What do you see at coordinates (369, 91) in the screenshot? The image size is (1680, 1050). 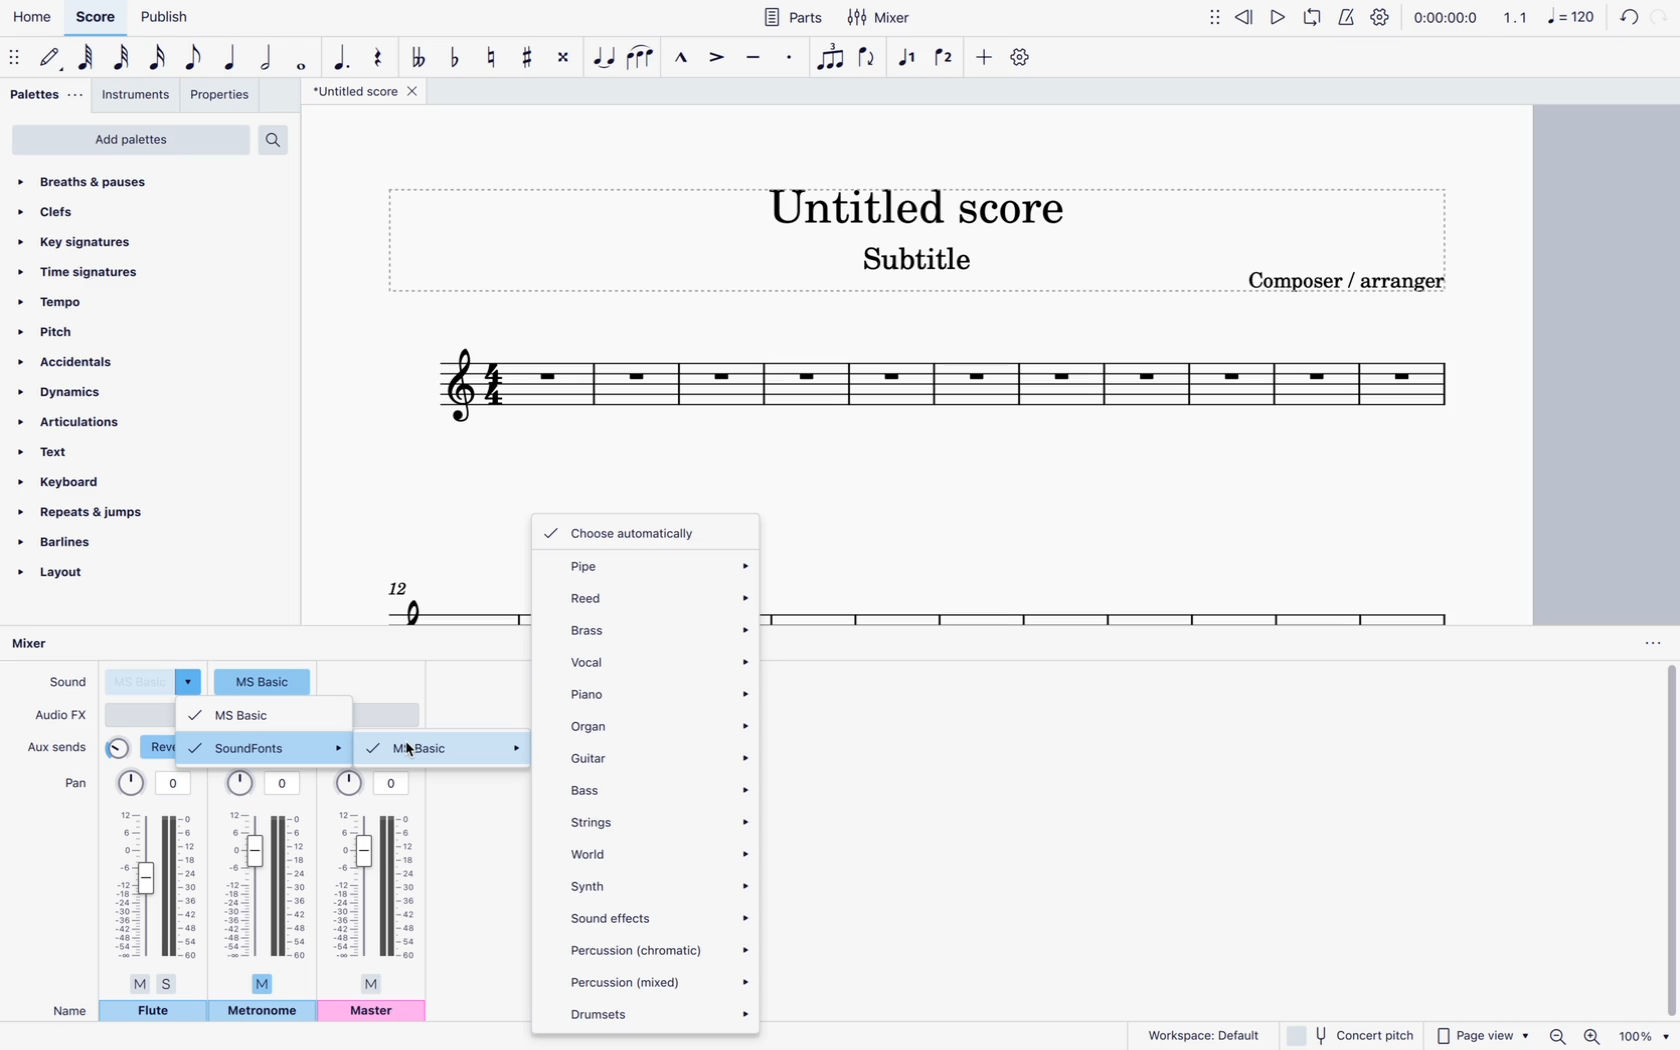 I see `score title` at bounding box center [369, 91].